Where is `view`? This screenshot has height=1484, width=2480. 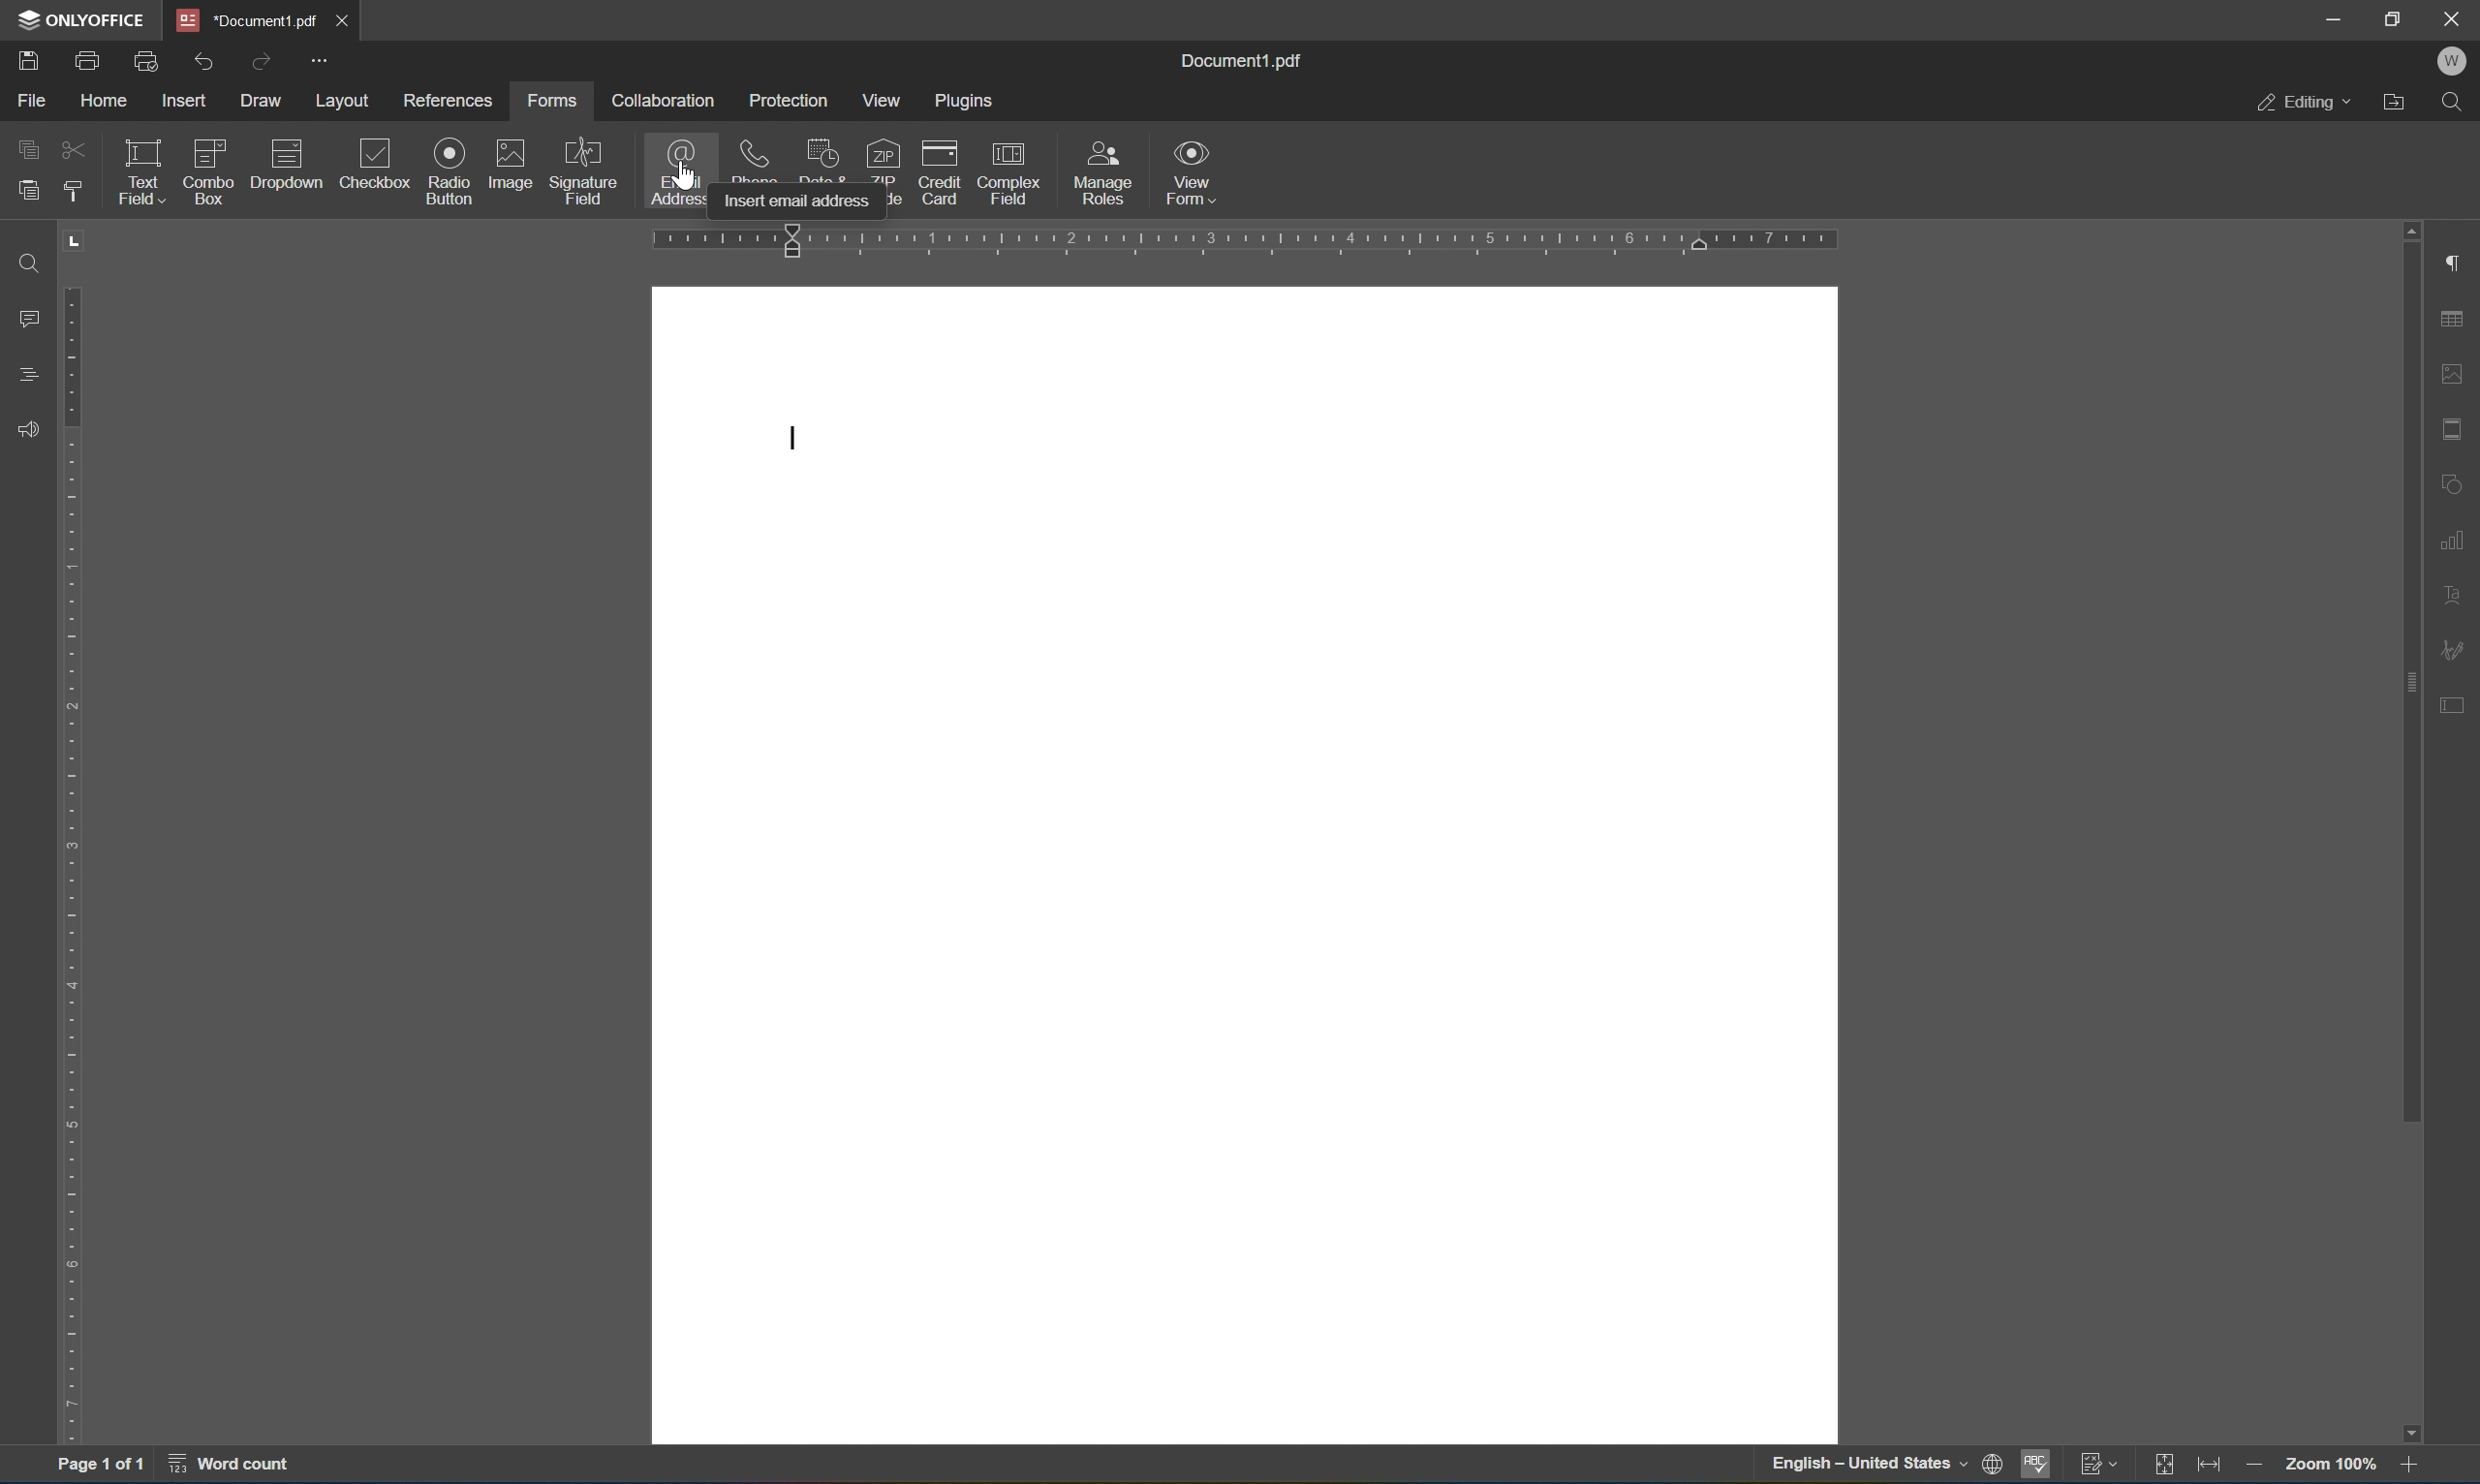 view is located at coordinates (879, 99).